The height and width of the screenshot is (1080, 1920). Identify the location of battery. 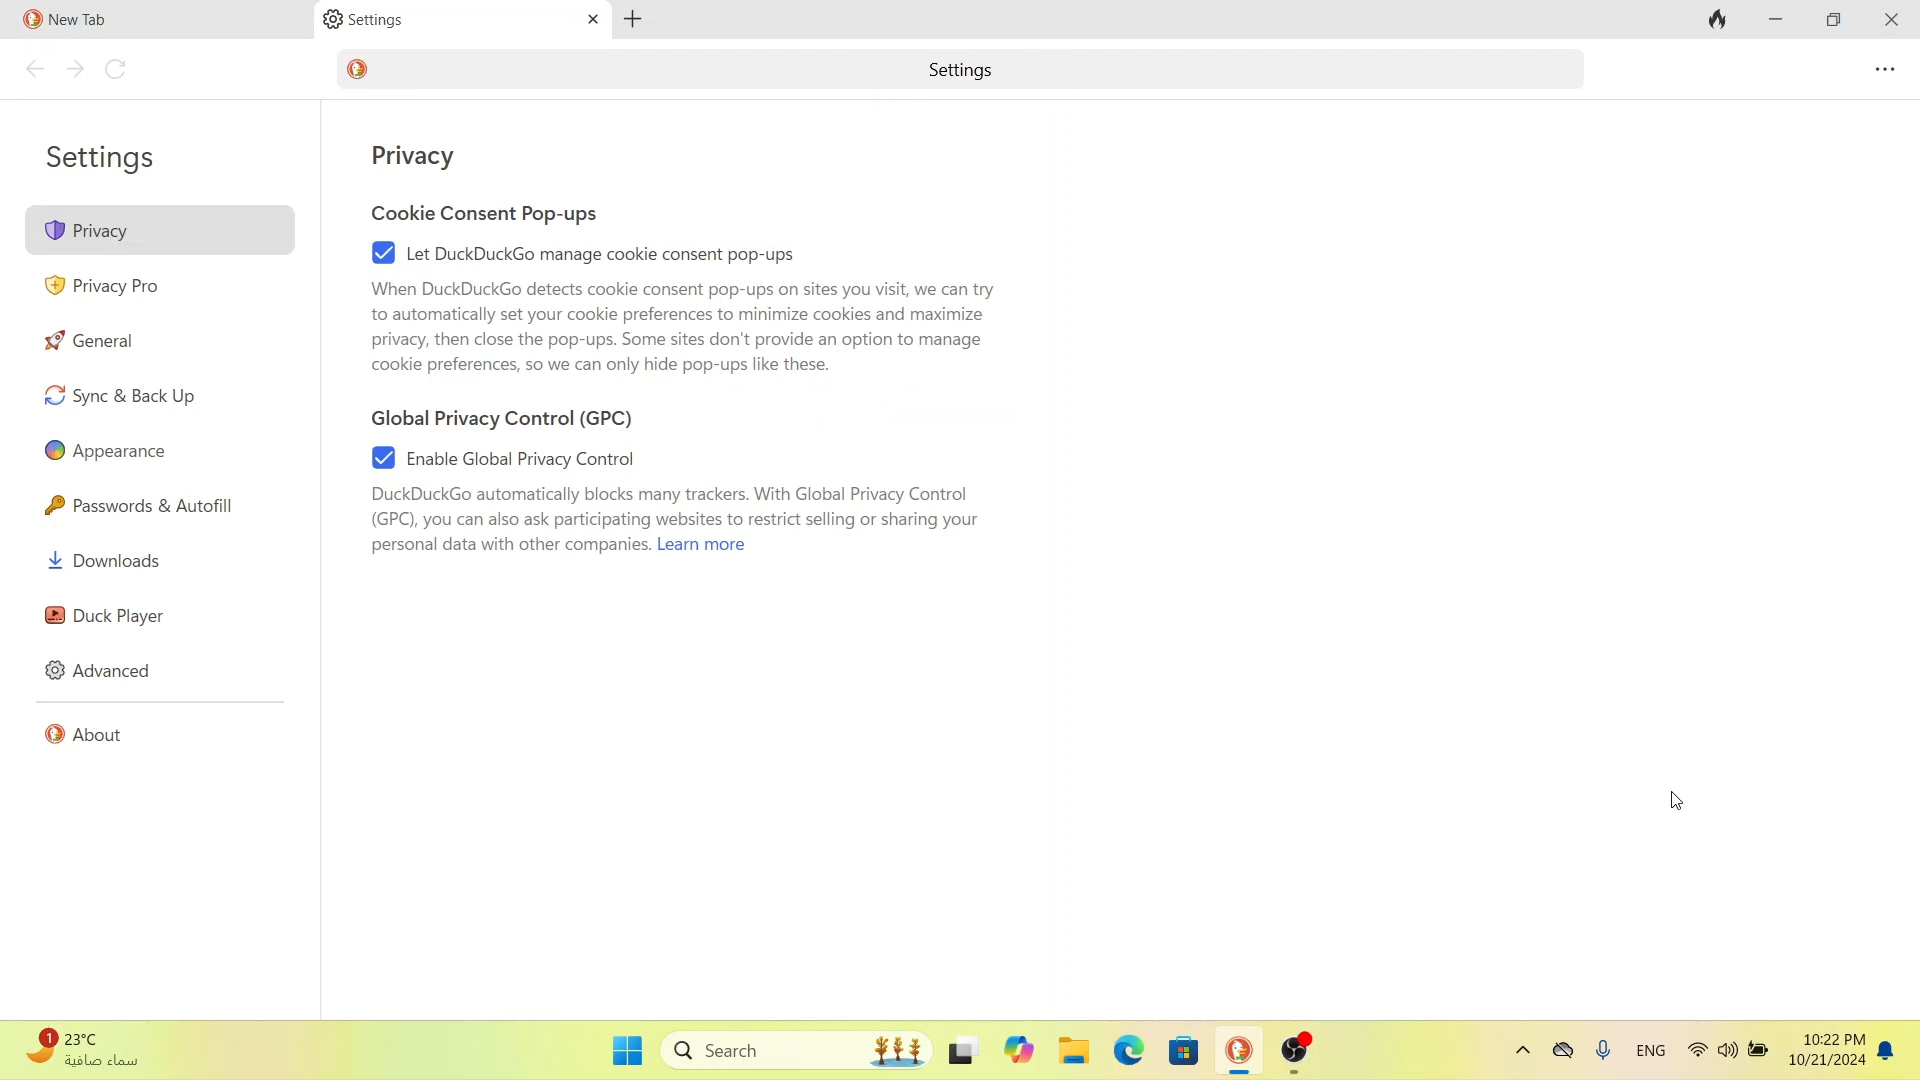
(1758, 1056).